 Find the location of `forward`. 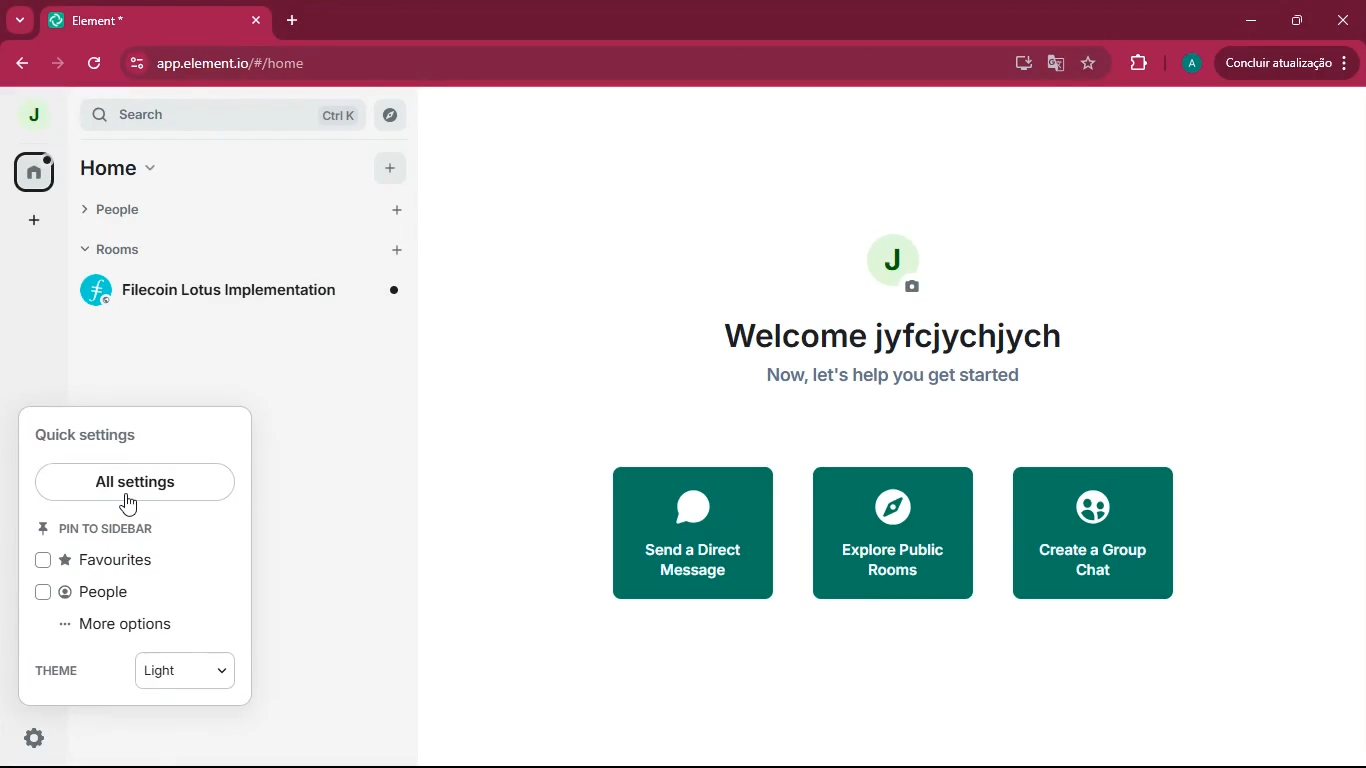

forward is located at coordinates (61, 64).